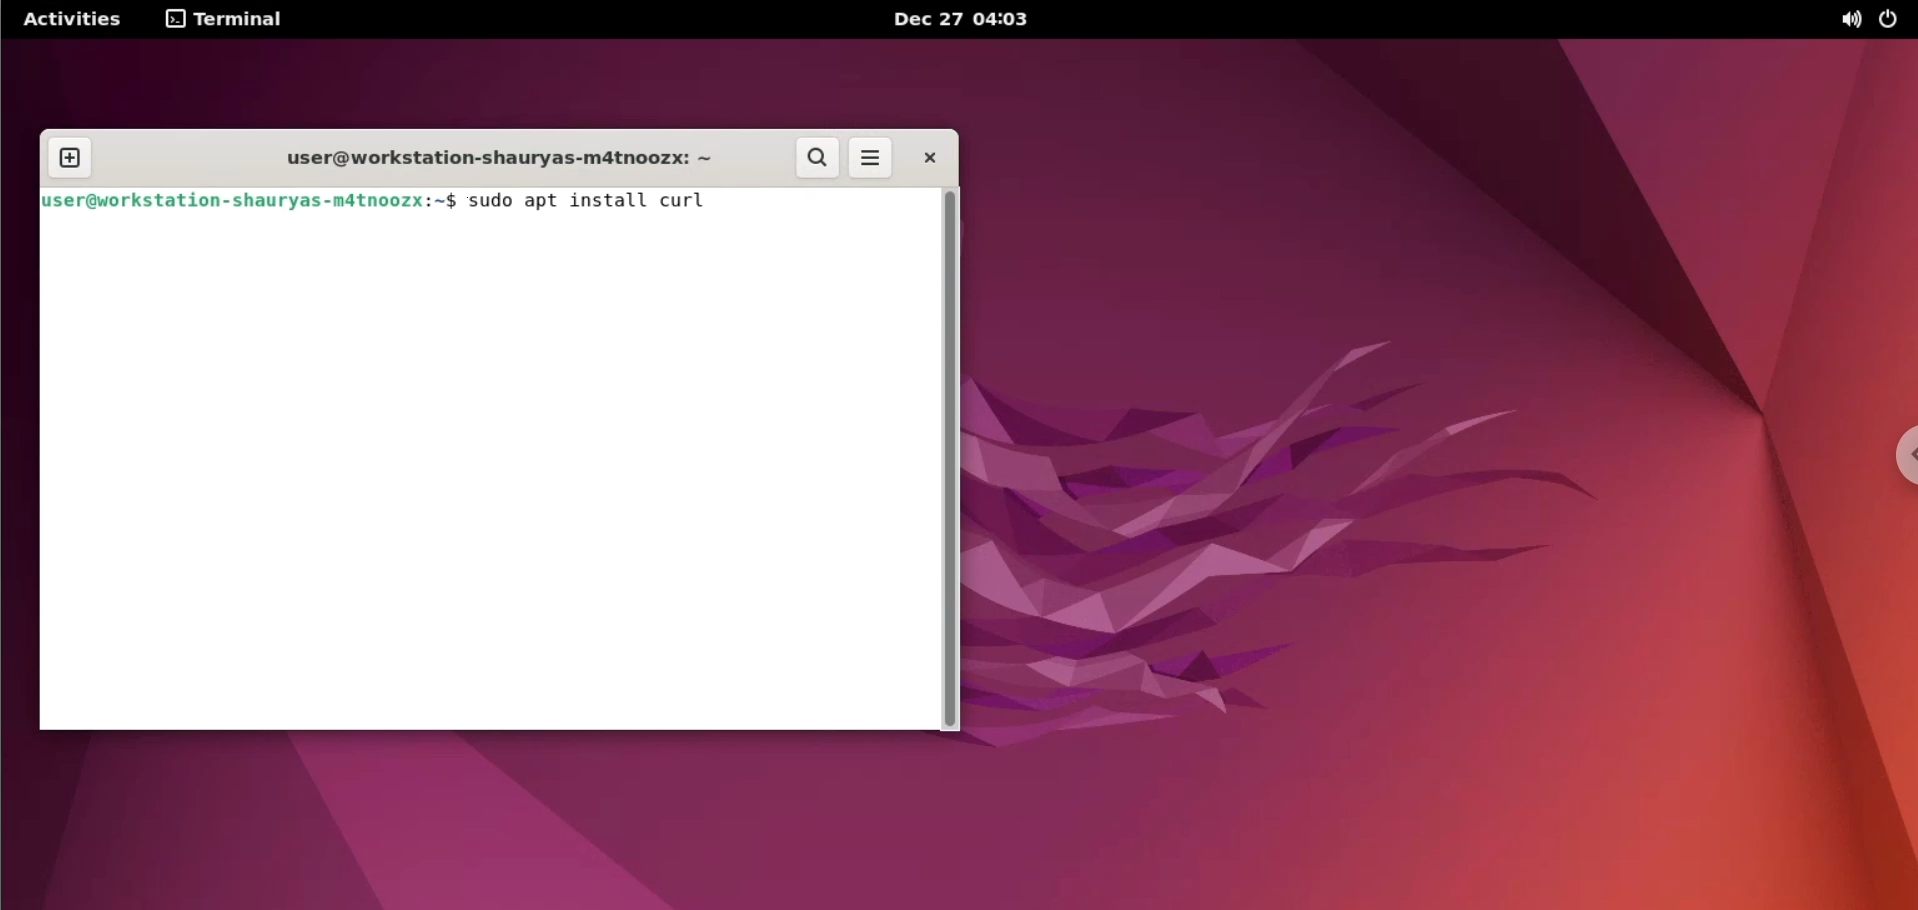  I want to click on close, so click(928, 157).